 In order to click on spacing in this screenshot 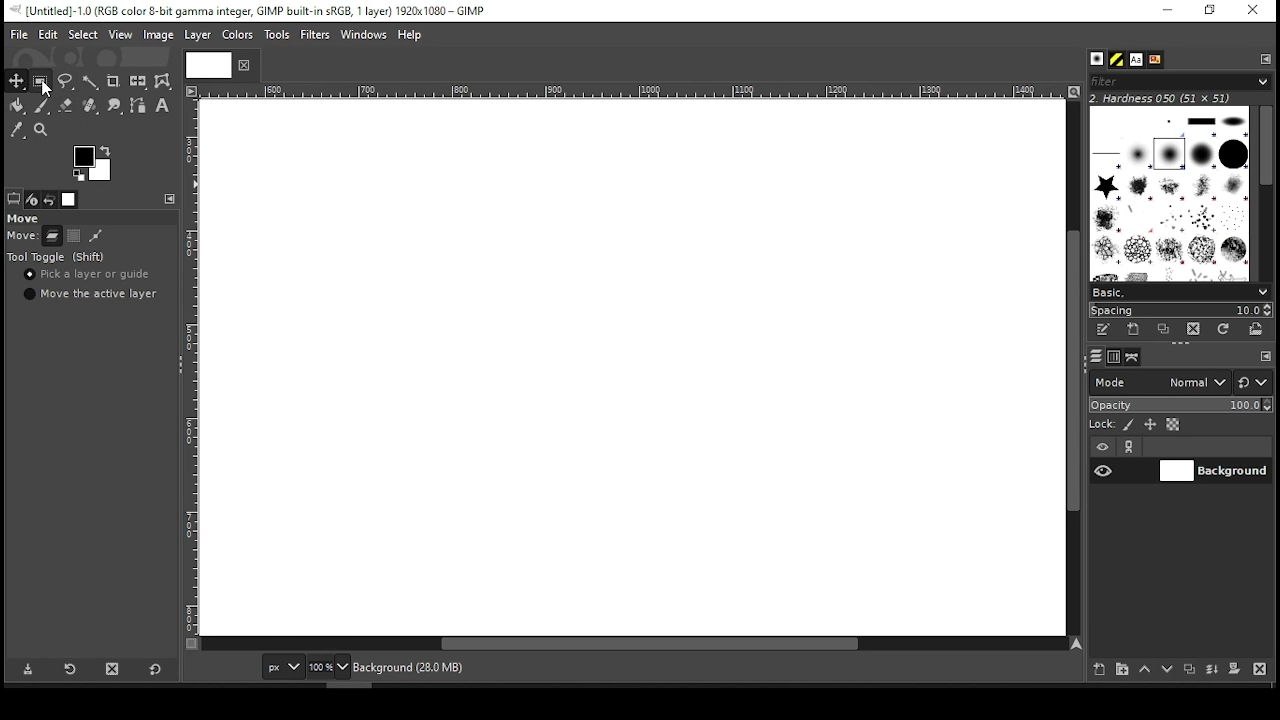, I will do `click(1180, 310)`.